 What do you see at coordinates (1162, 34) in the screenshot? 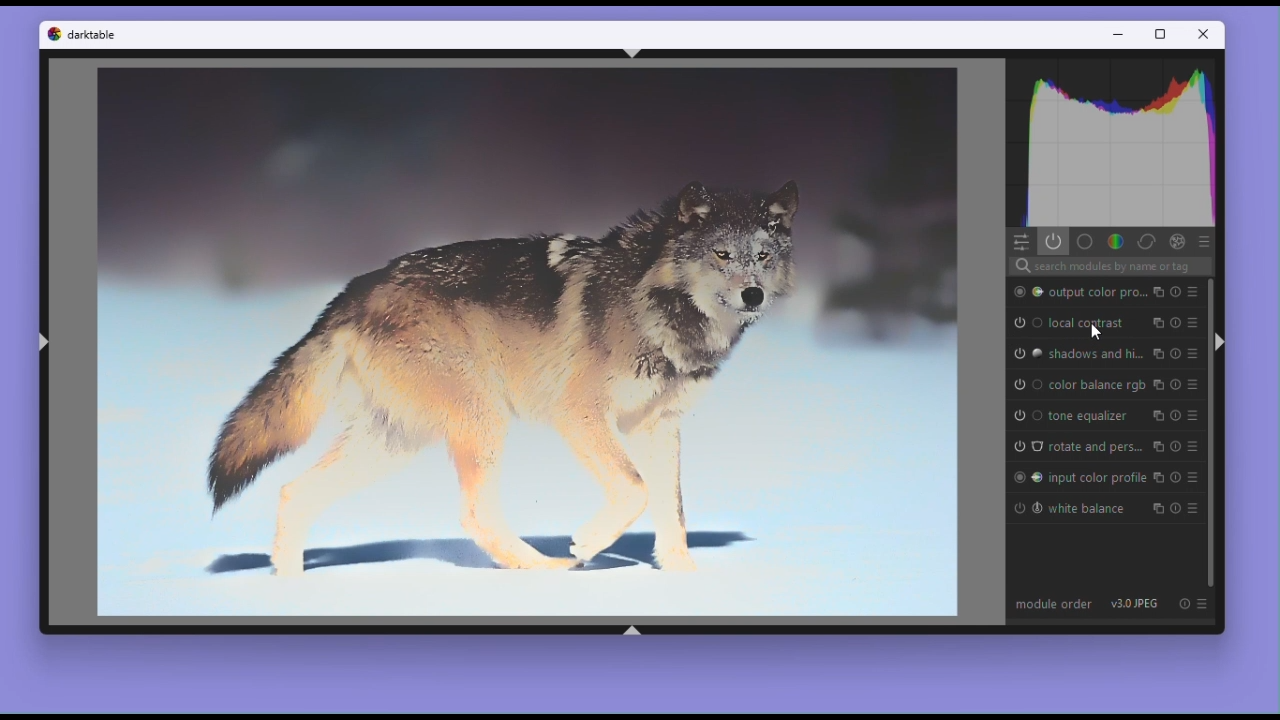
I see `Maximize` at bounding box center [1162, 34].